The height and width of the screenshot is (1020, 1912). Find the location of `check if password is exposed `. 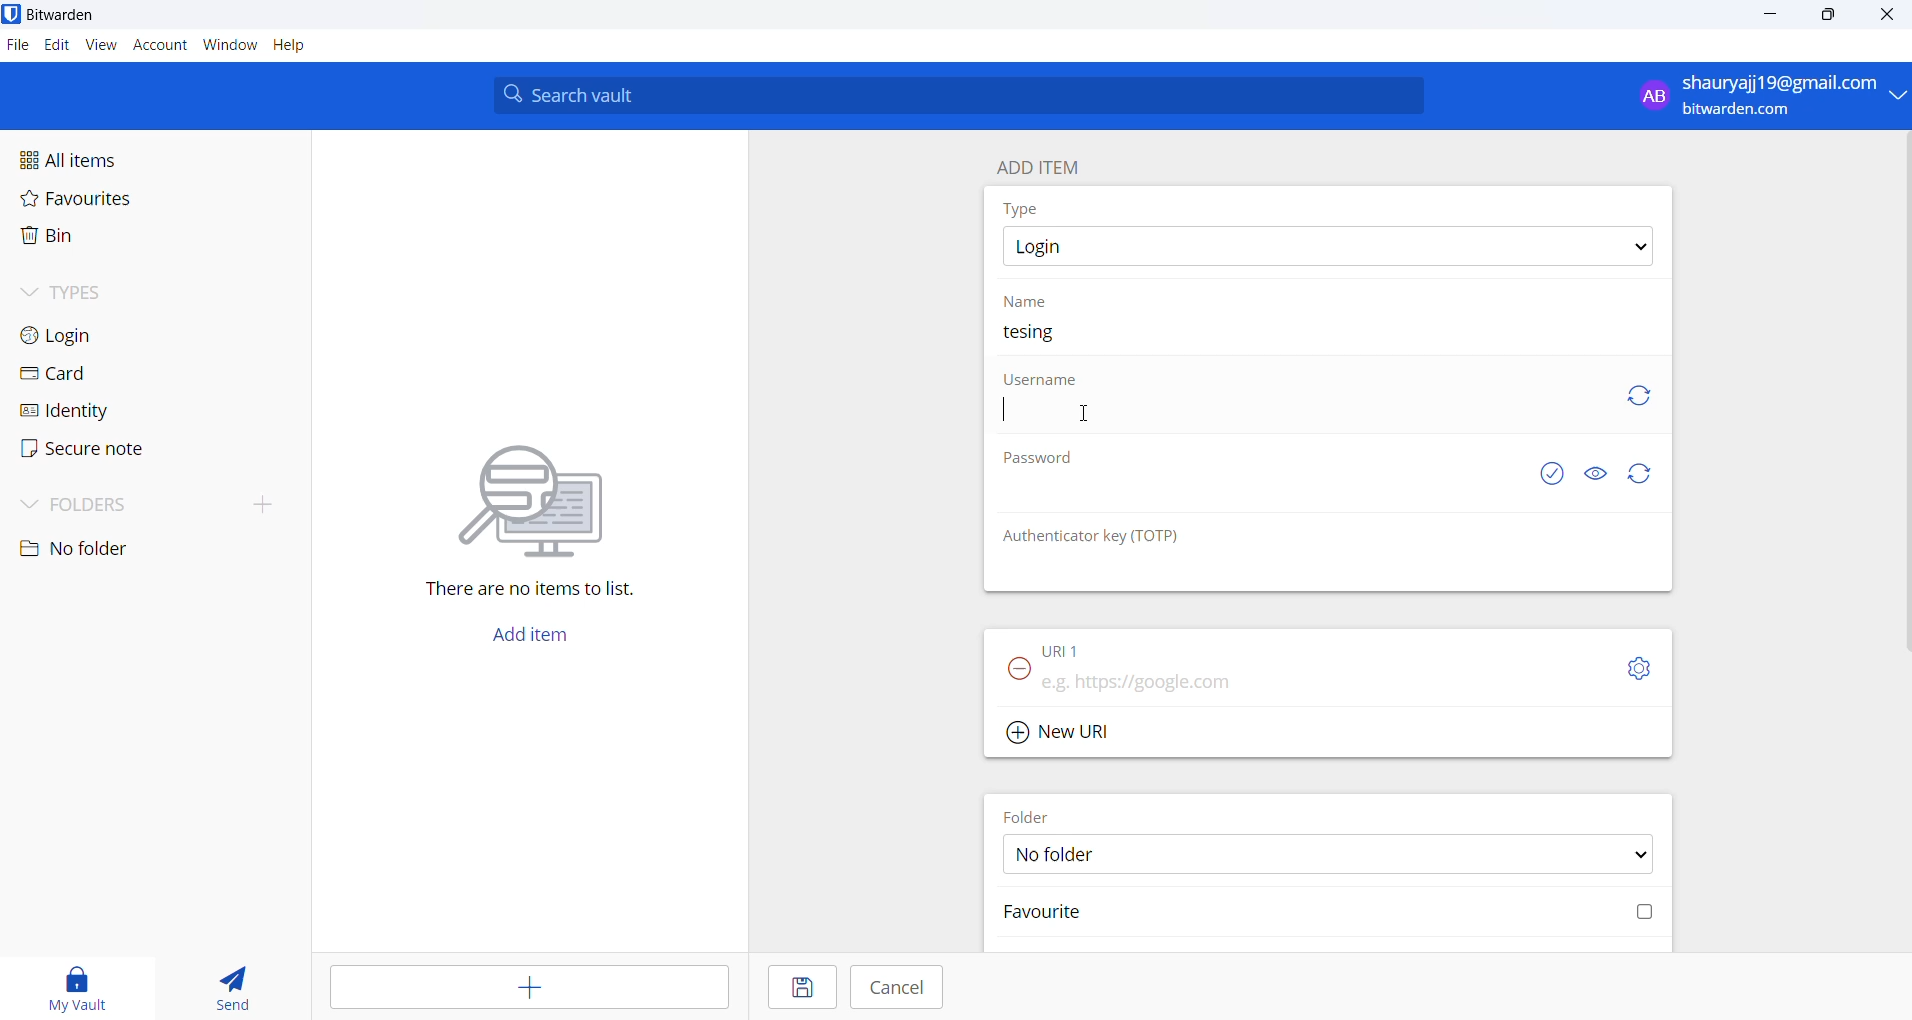

check if password is exposed  is located at coordinates (1552, 474).